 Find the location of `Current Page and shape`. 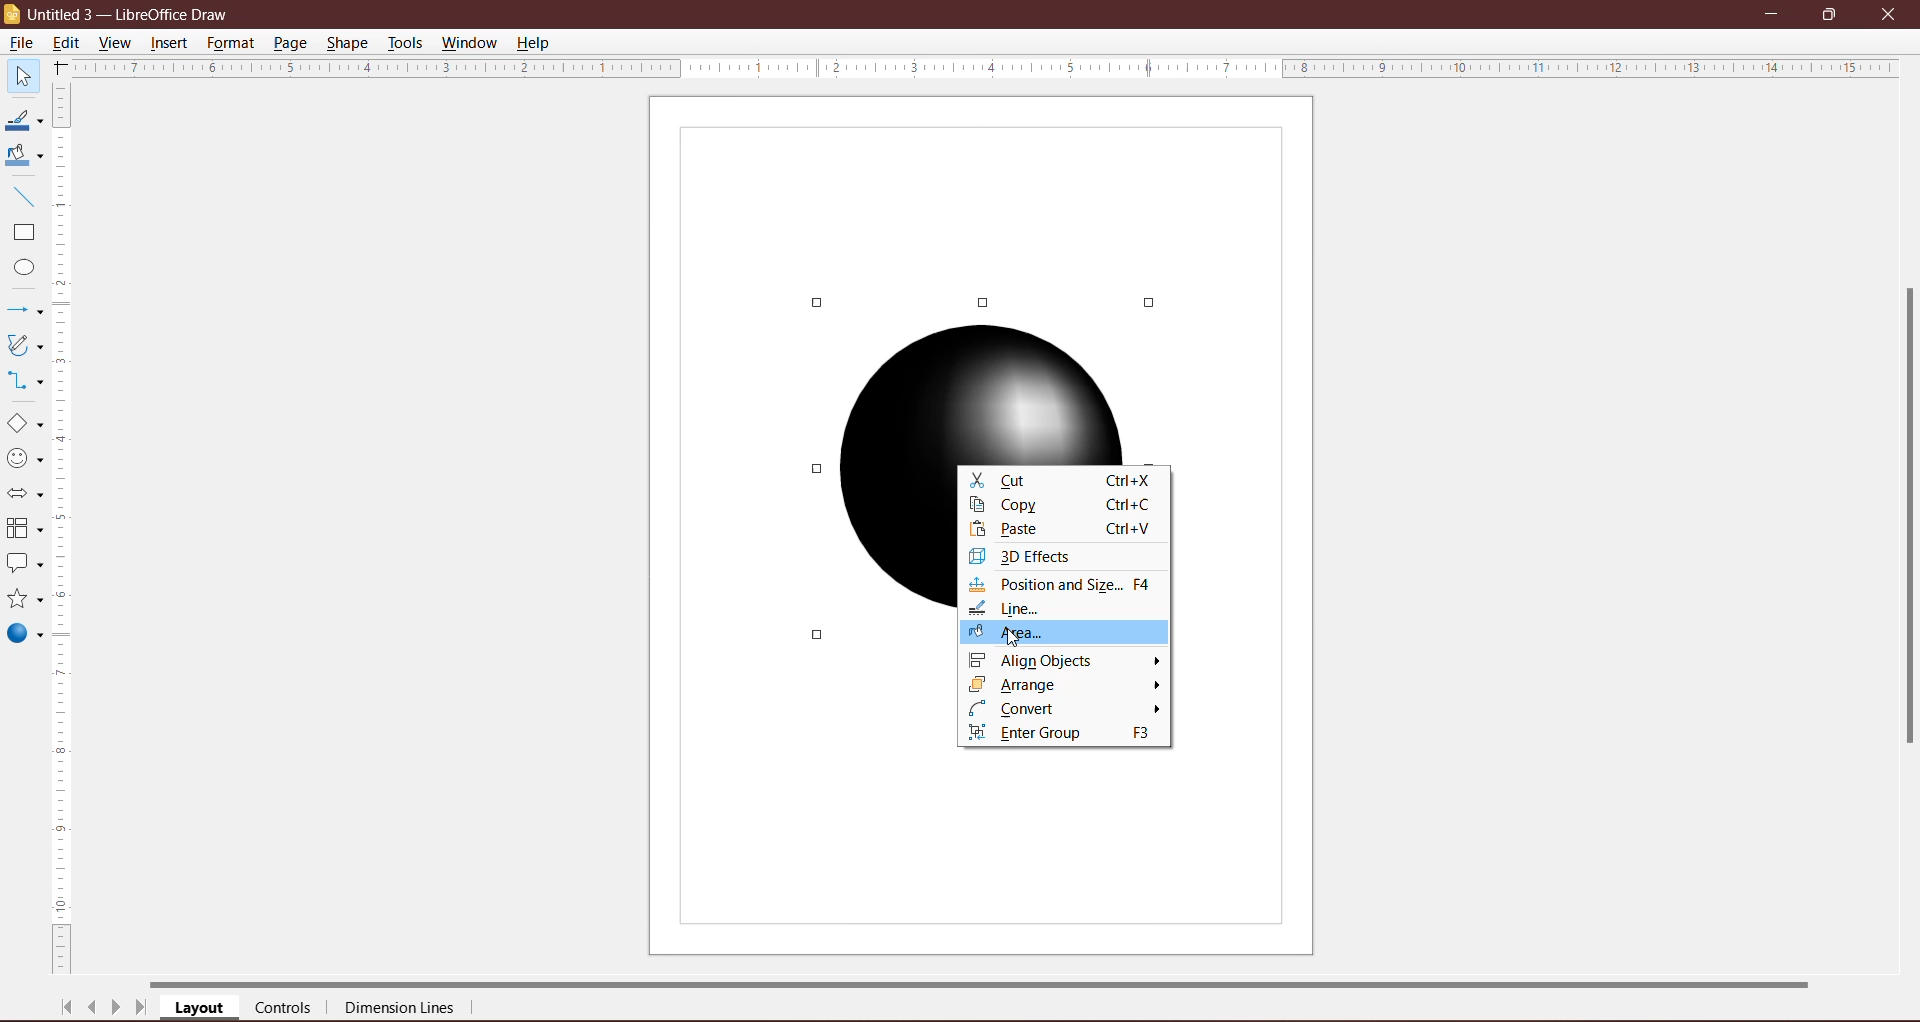

Current Page and shape is located at coordinates (982, 270).